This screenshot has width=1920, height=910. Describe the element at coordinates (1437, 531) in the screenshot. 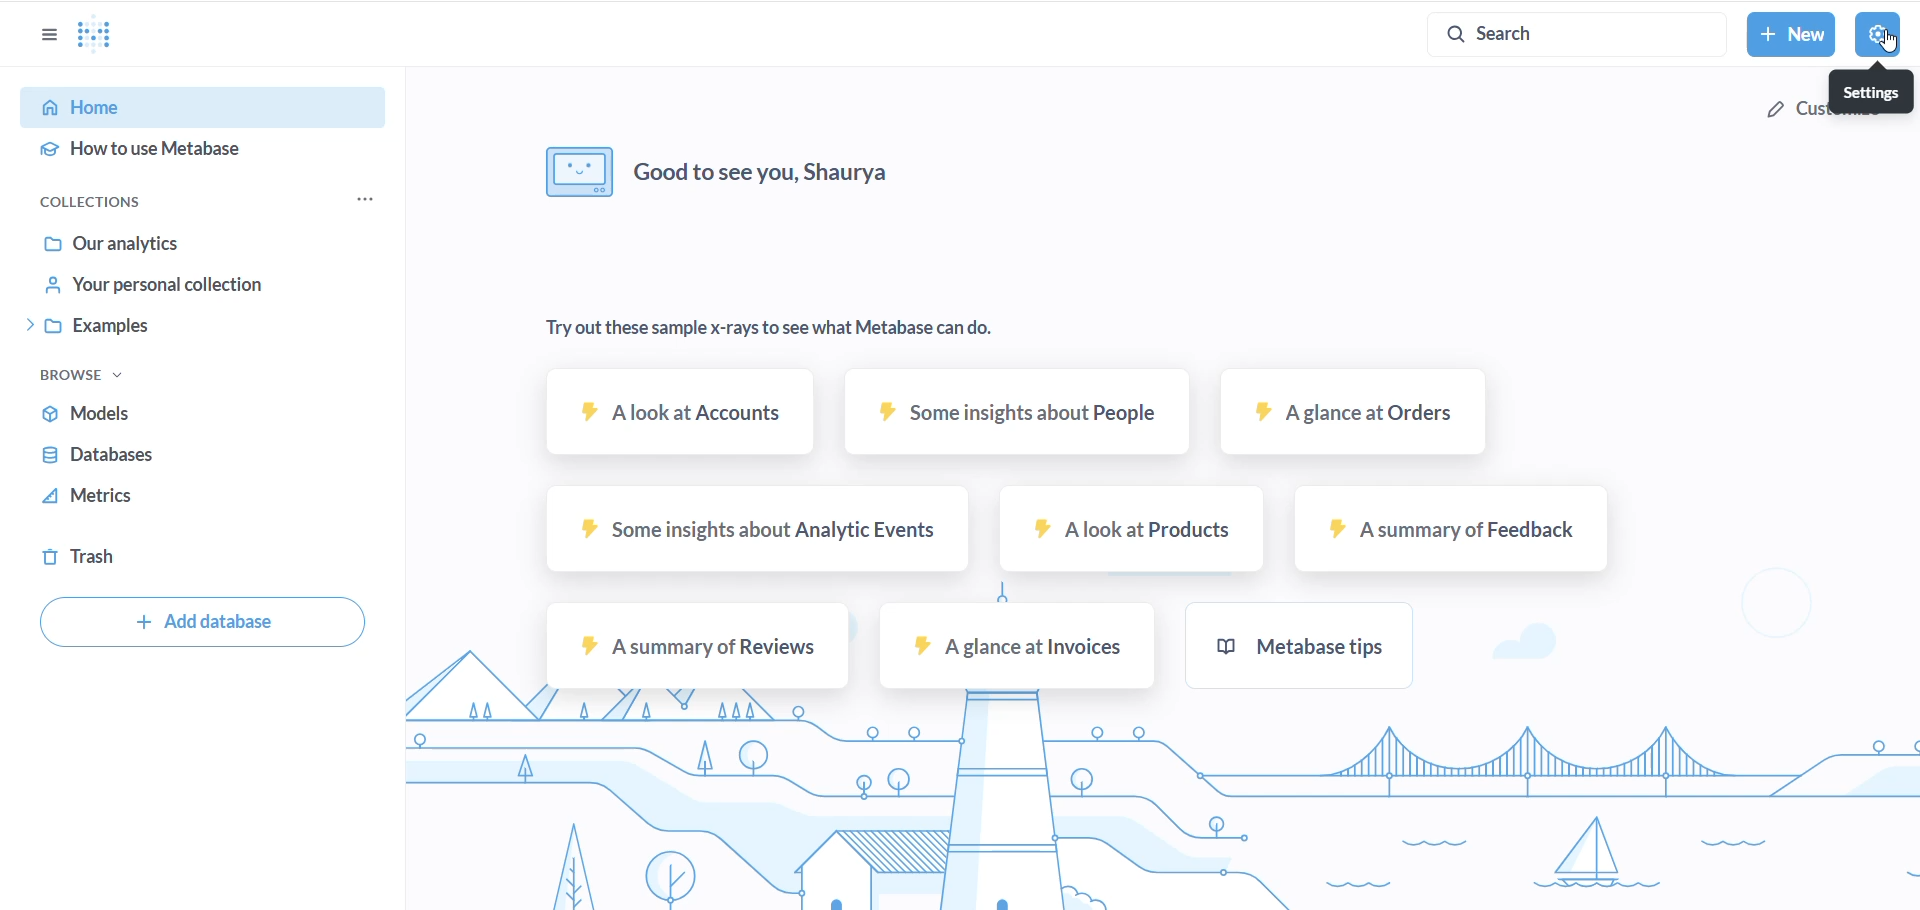

I see `A summary of feedback sample` at that location.